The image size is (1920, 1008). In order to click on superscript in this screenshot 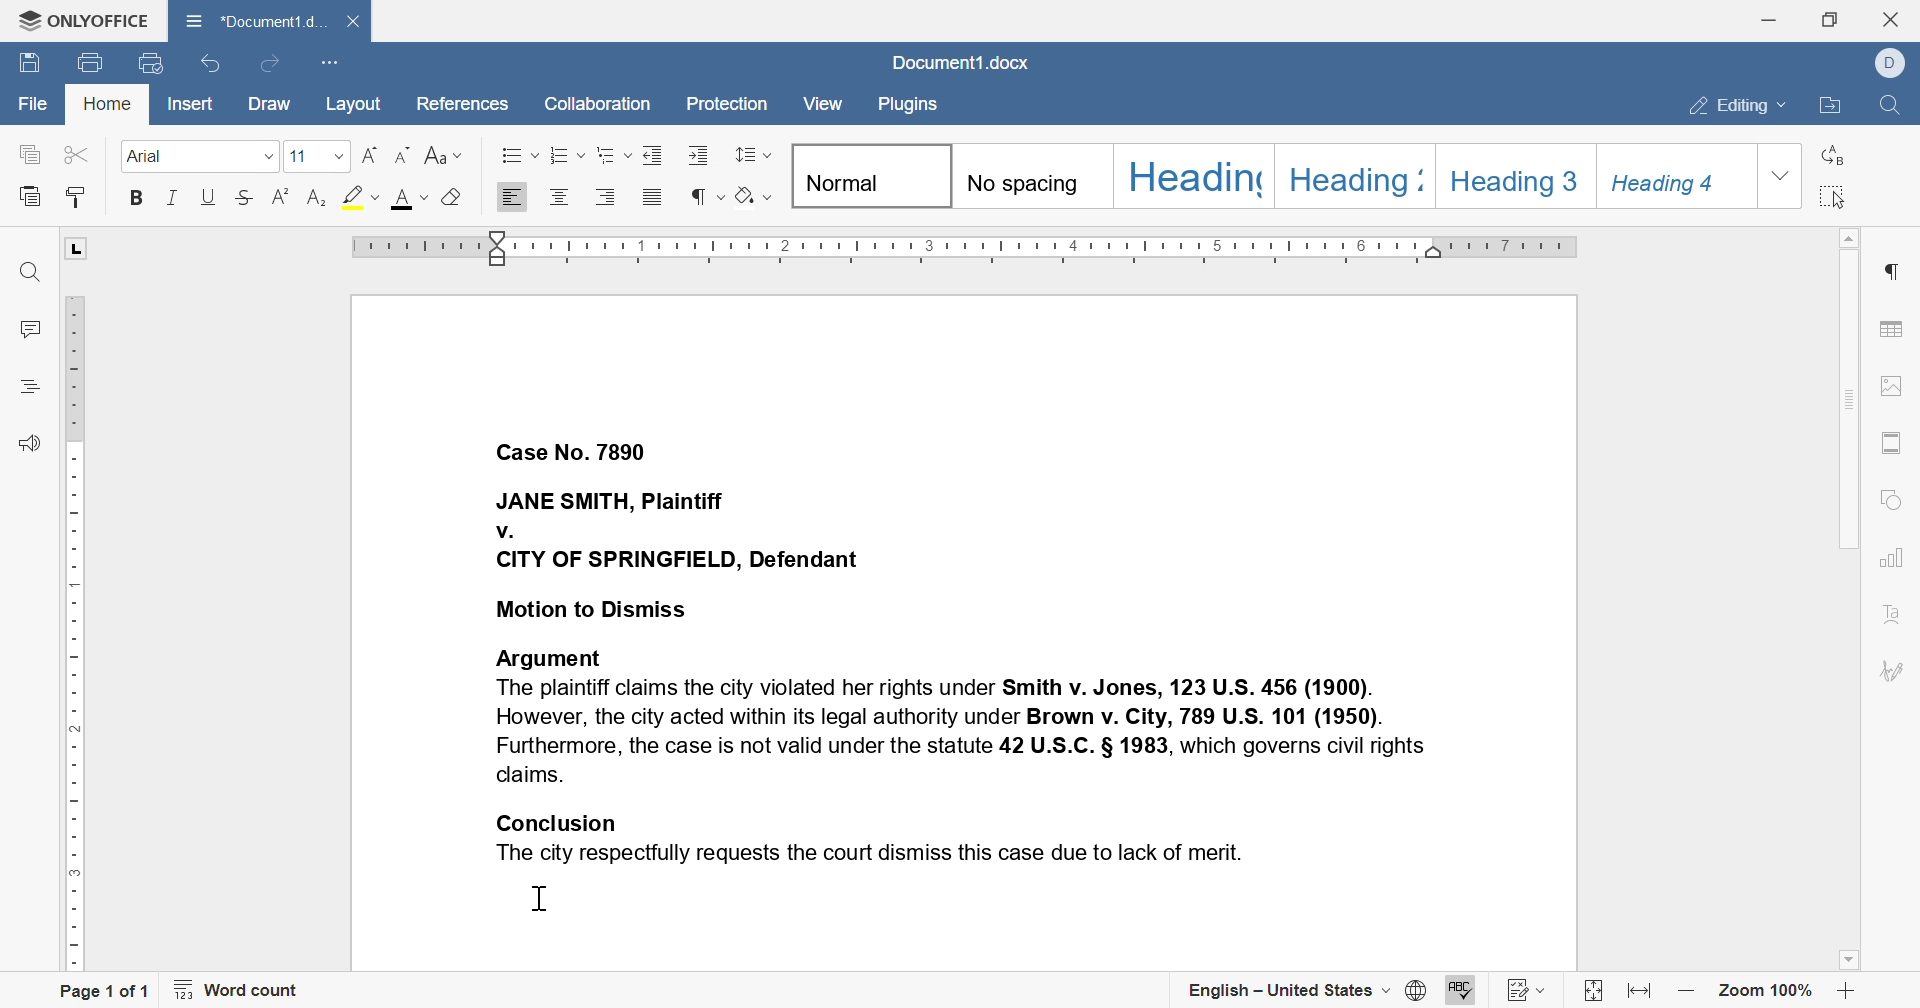, I will do `click(314, 197)`.